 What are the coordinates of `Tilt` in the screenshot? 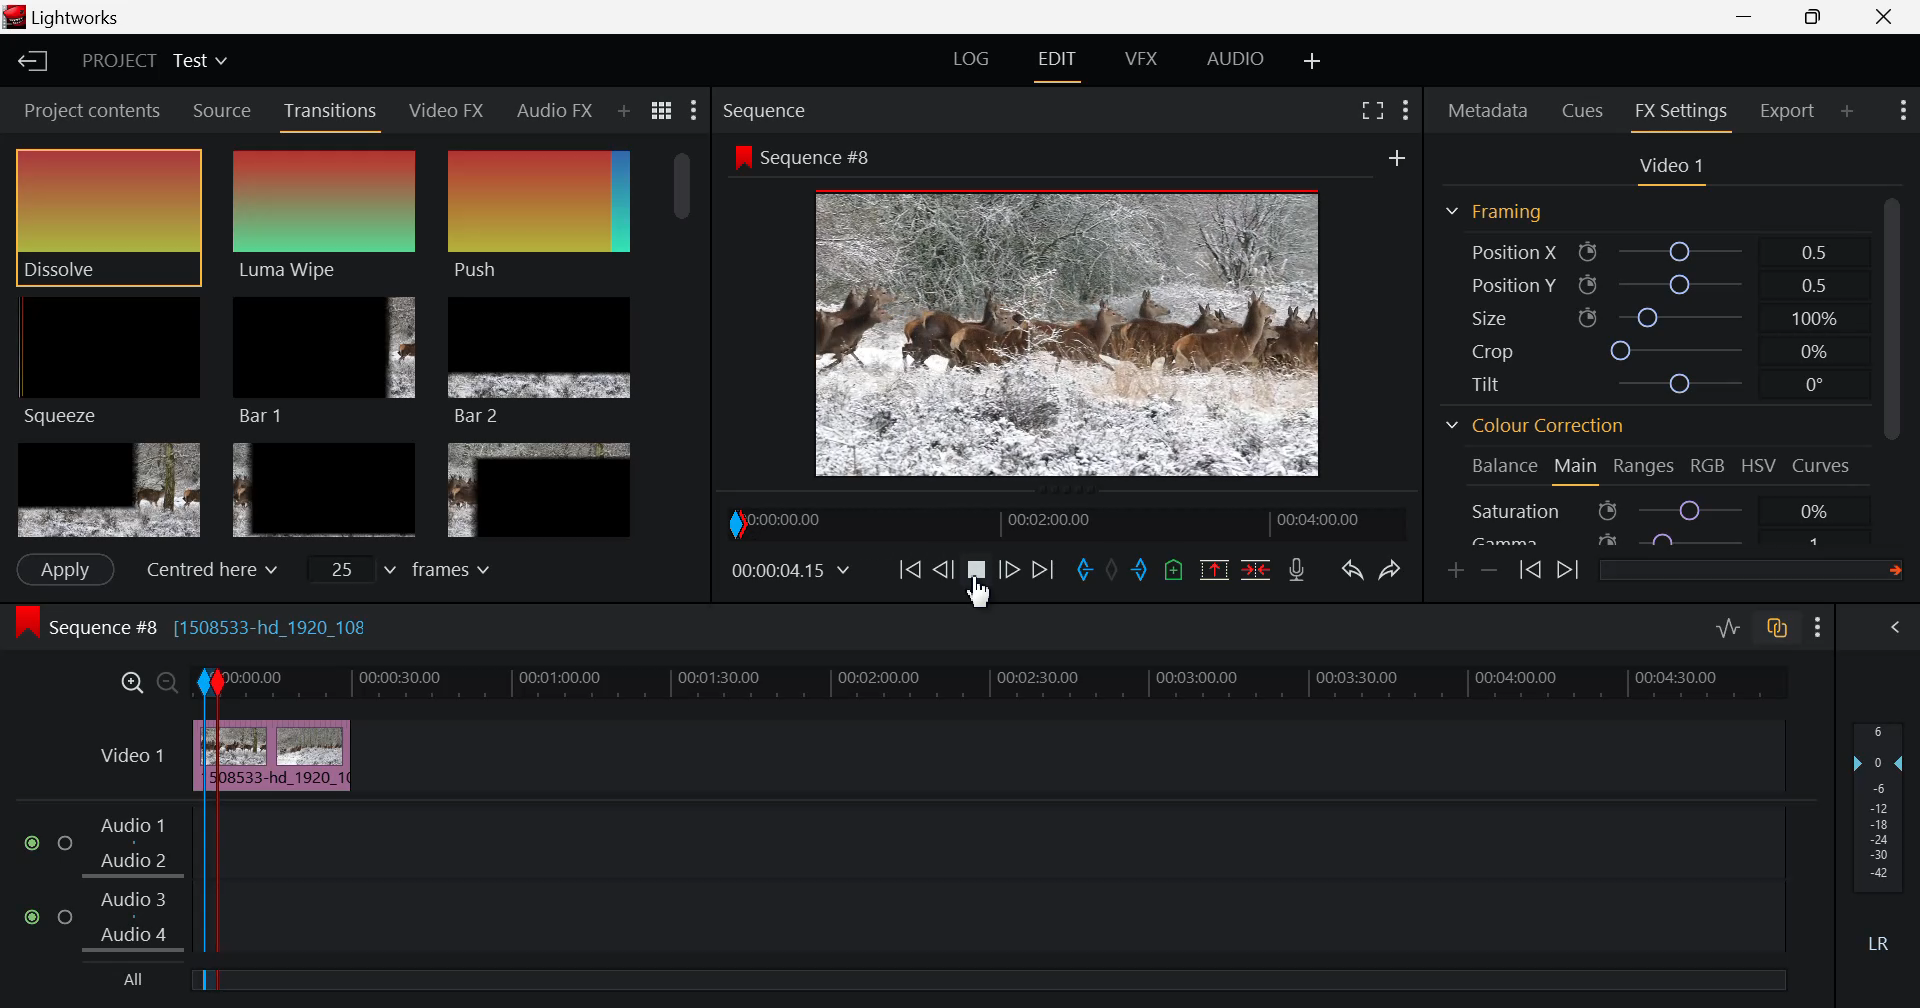 It's located at (1654, 386).